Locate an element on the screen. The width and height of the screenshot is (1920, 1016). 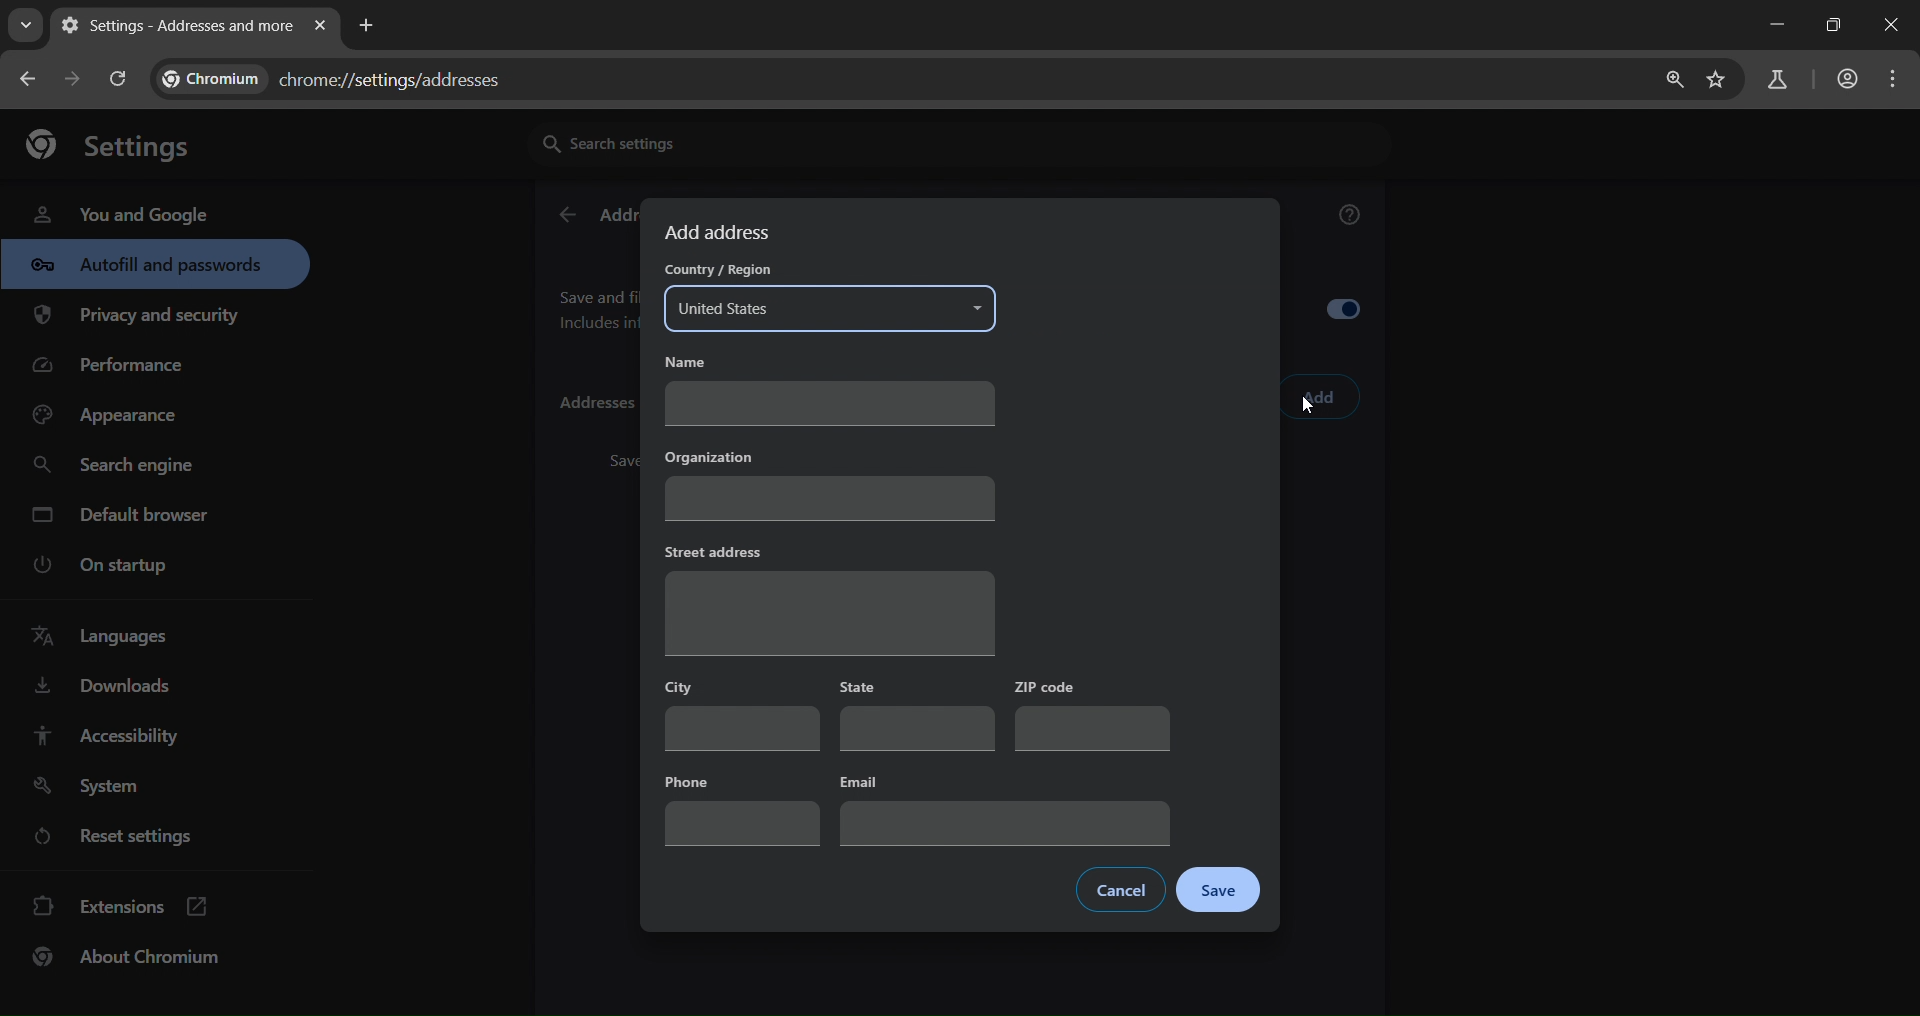
name is located at coordinates (828, 390).